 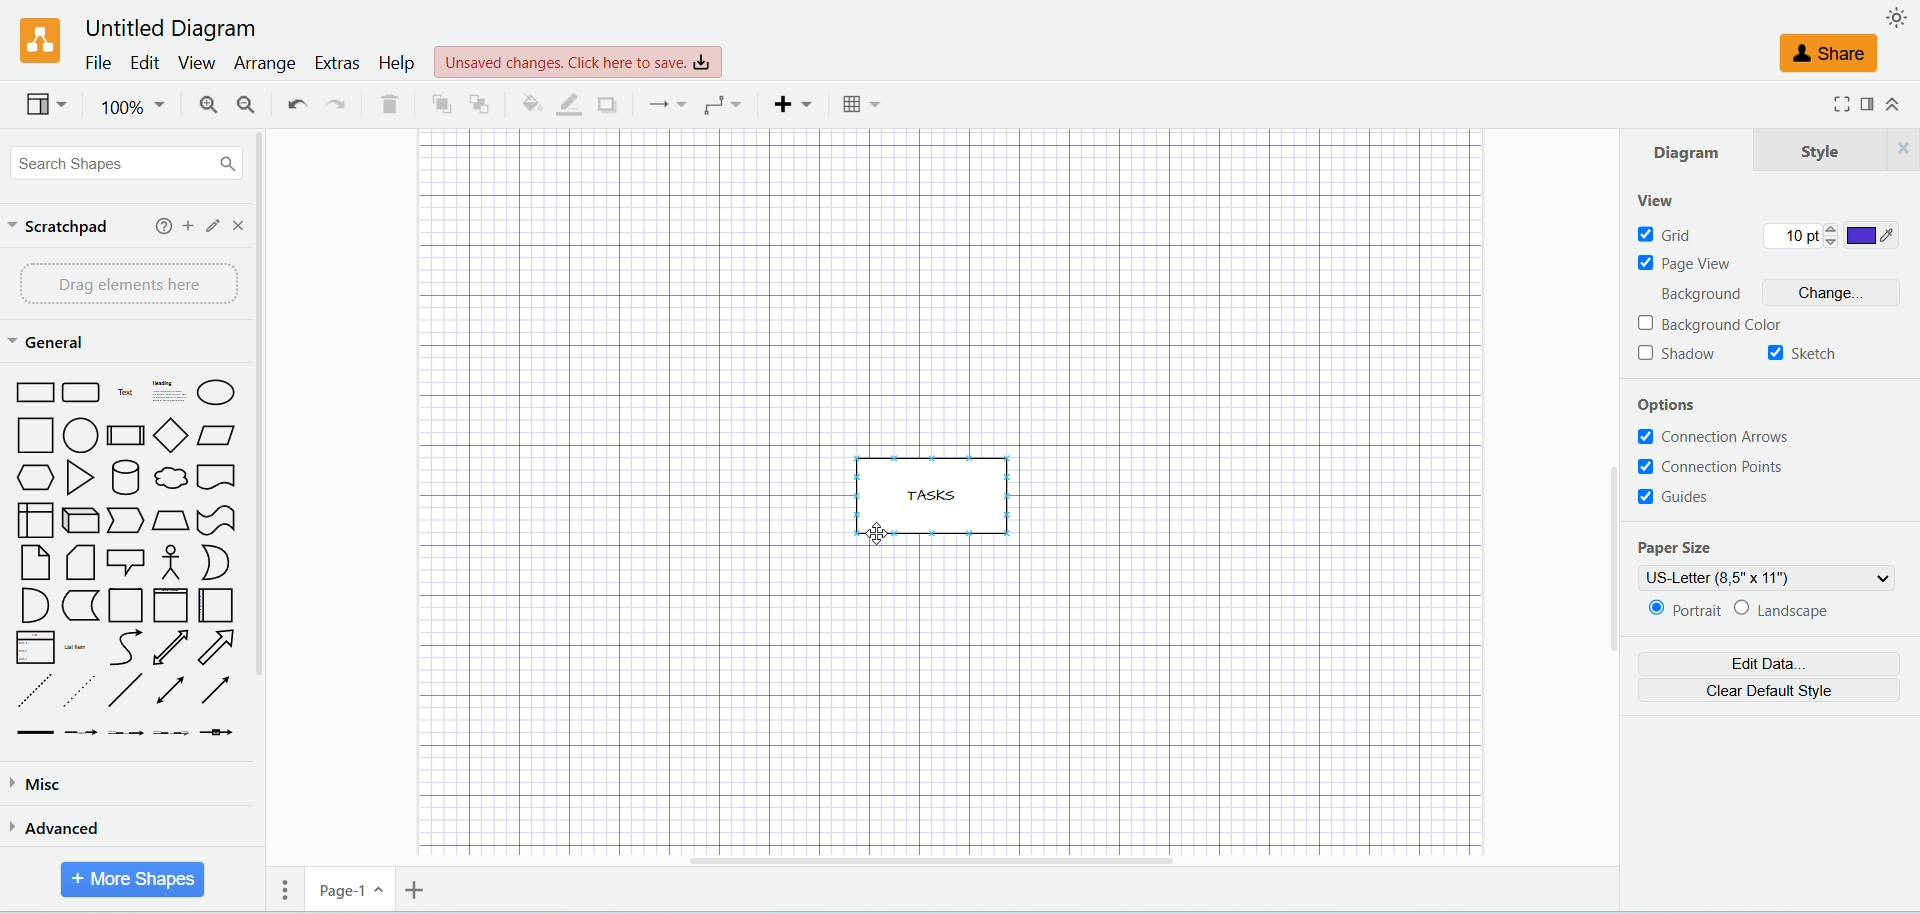 I want to click on search shapes, so click(x=122, y=162).